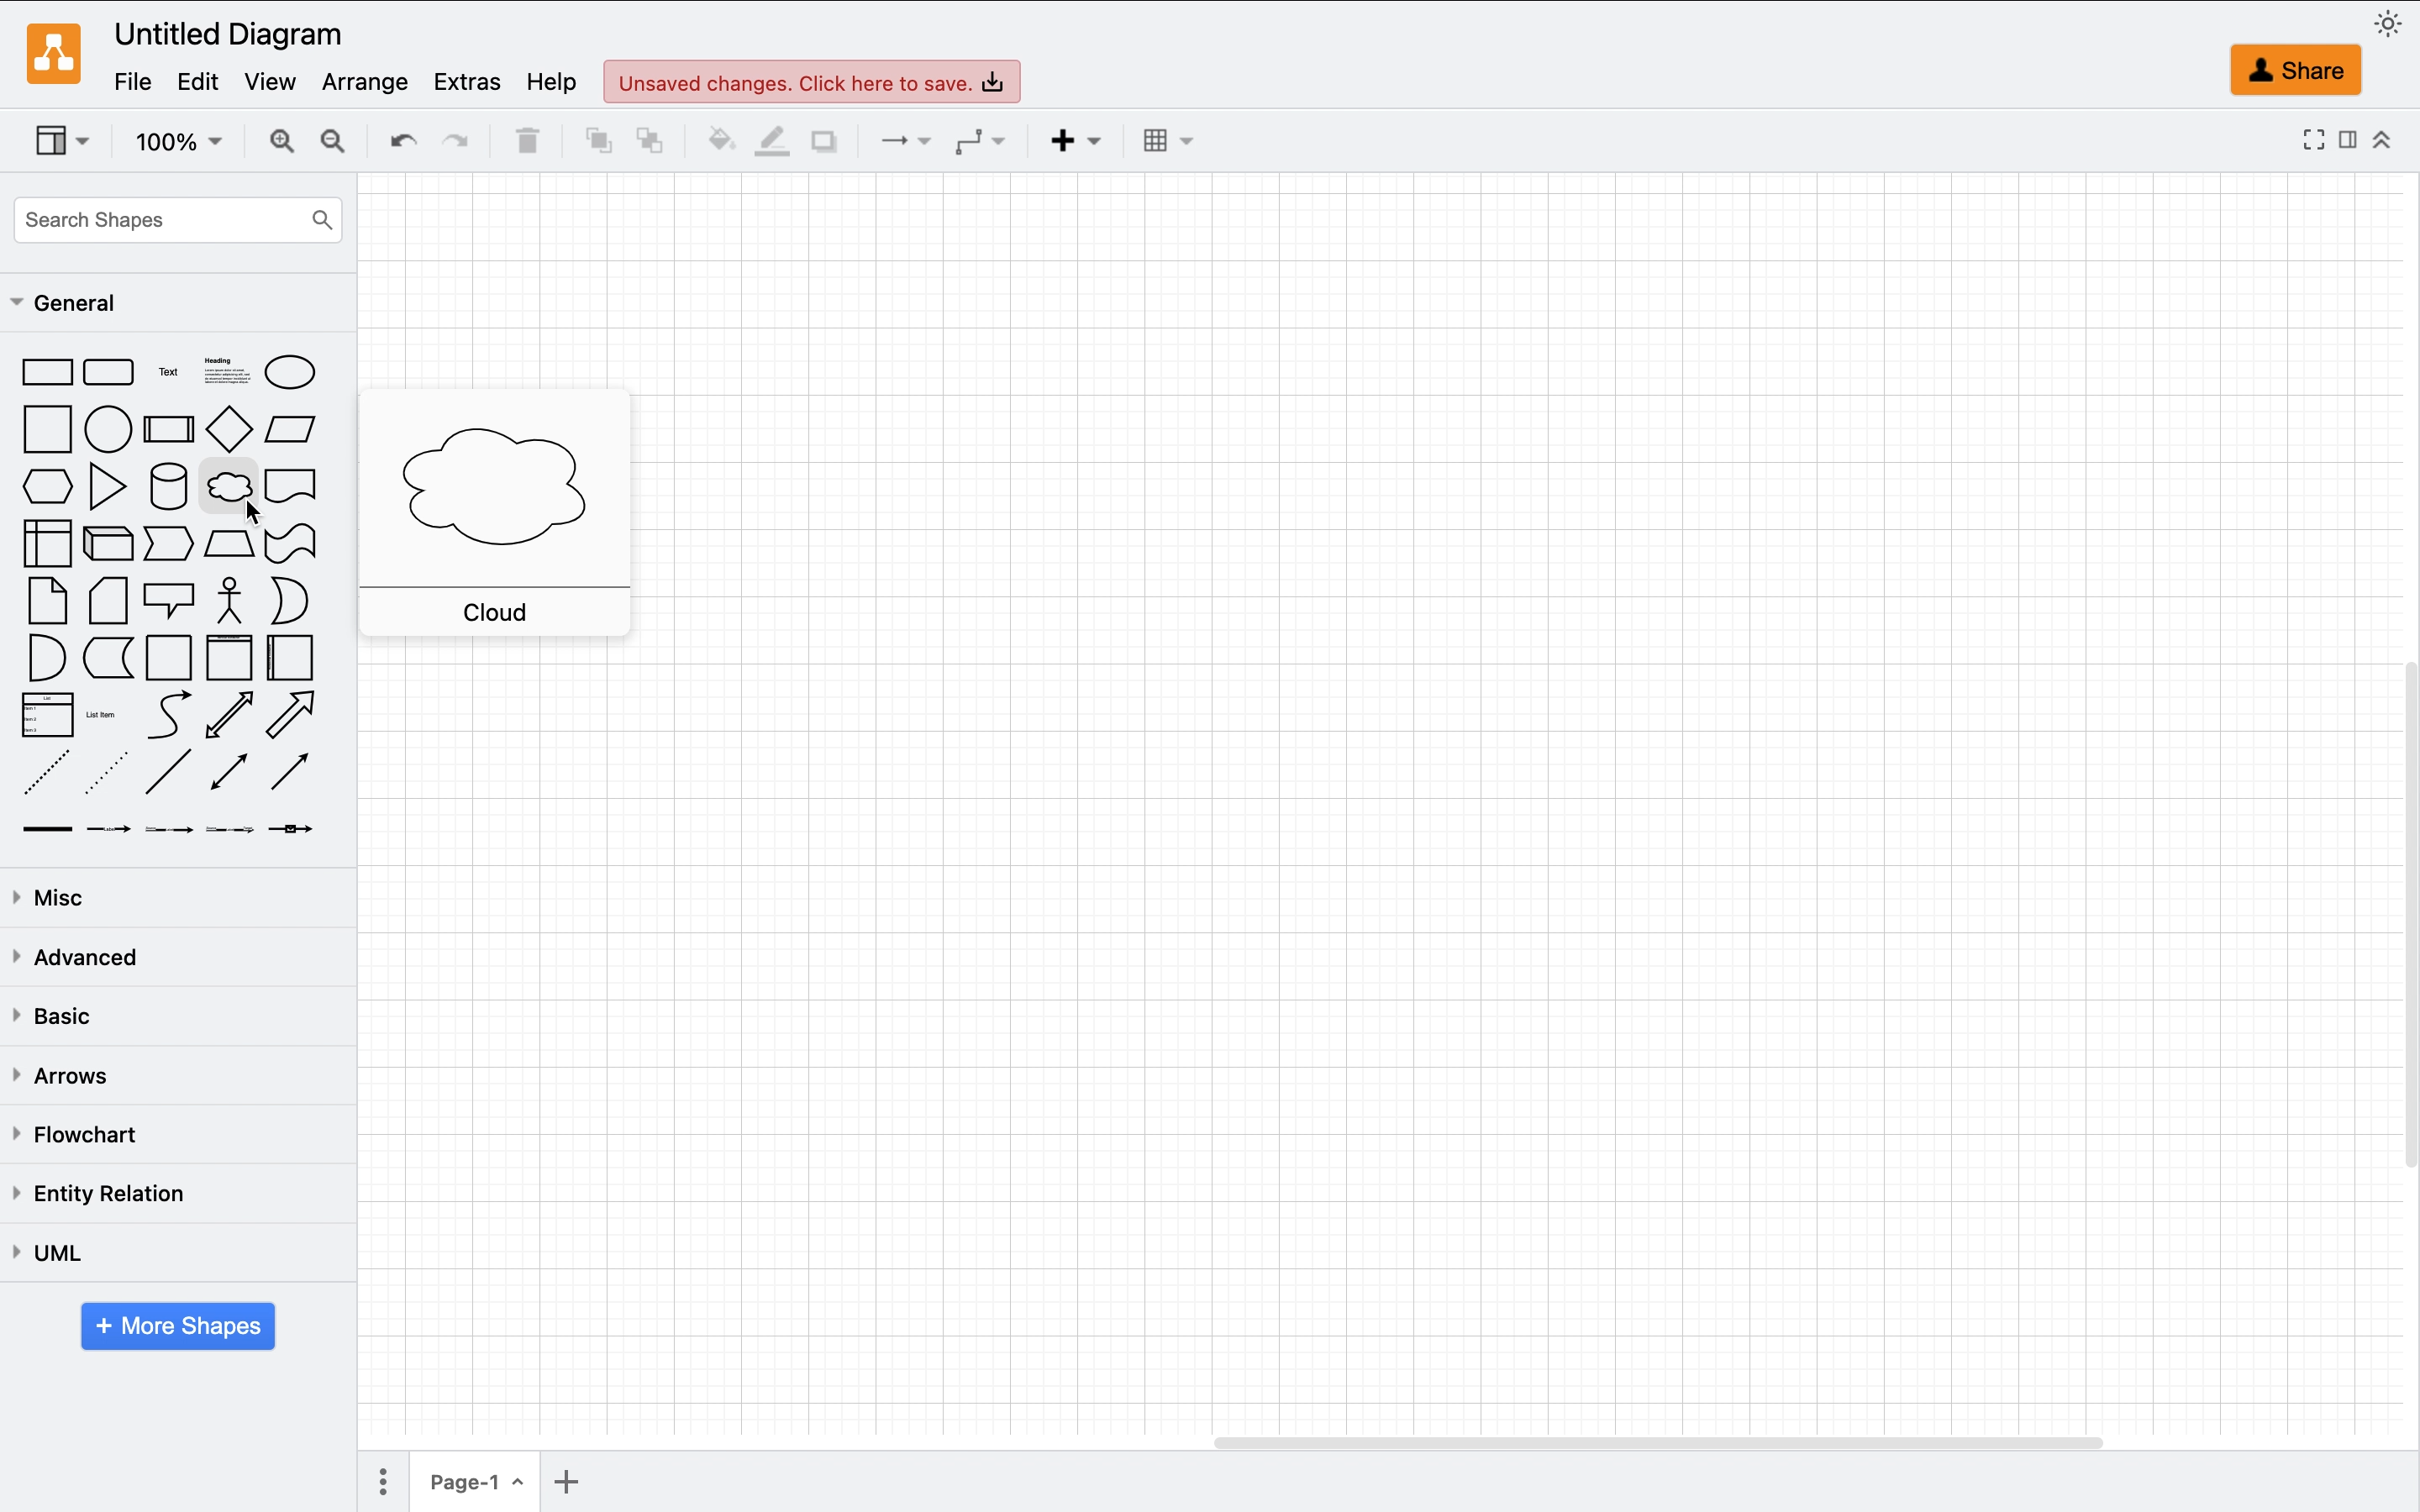  What do you see at coordinates (456, 138) in the screenshot?
I see `redo` at bounding box center [456, 138].